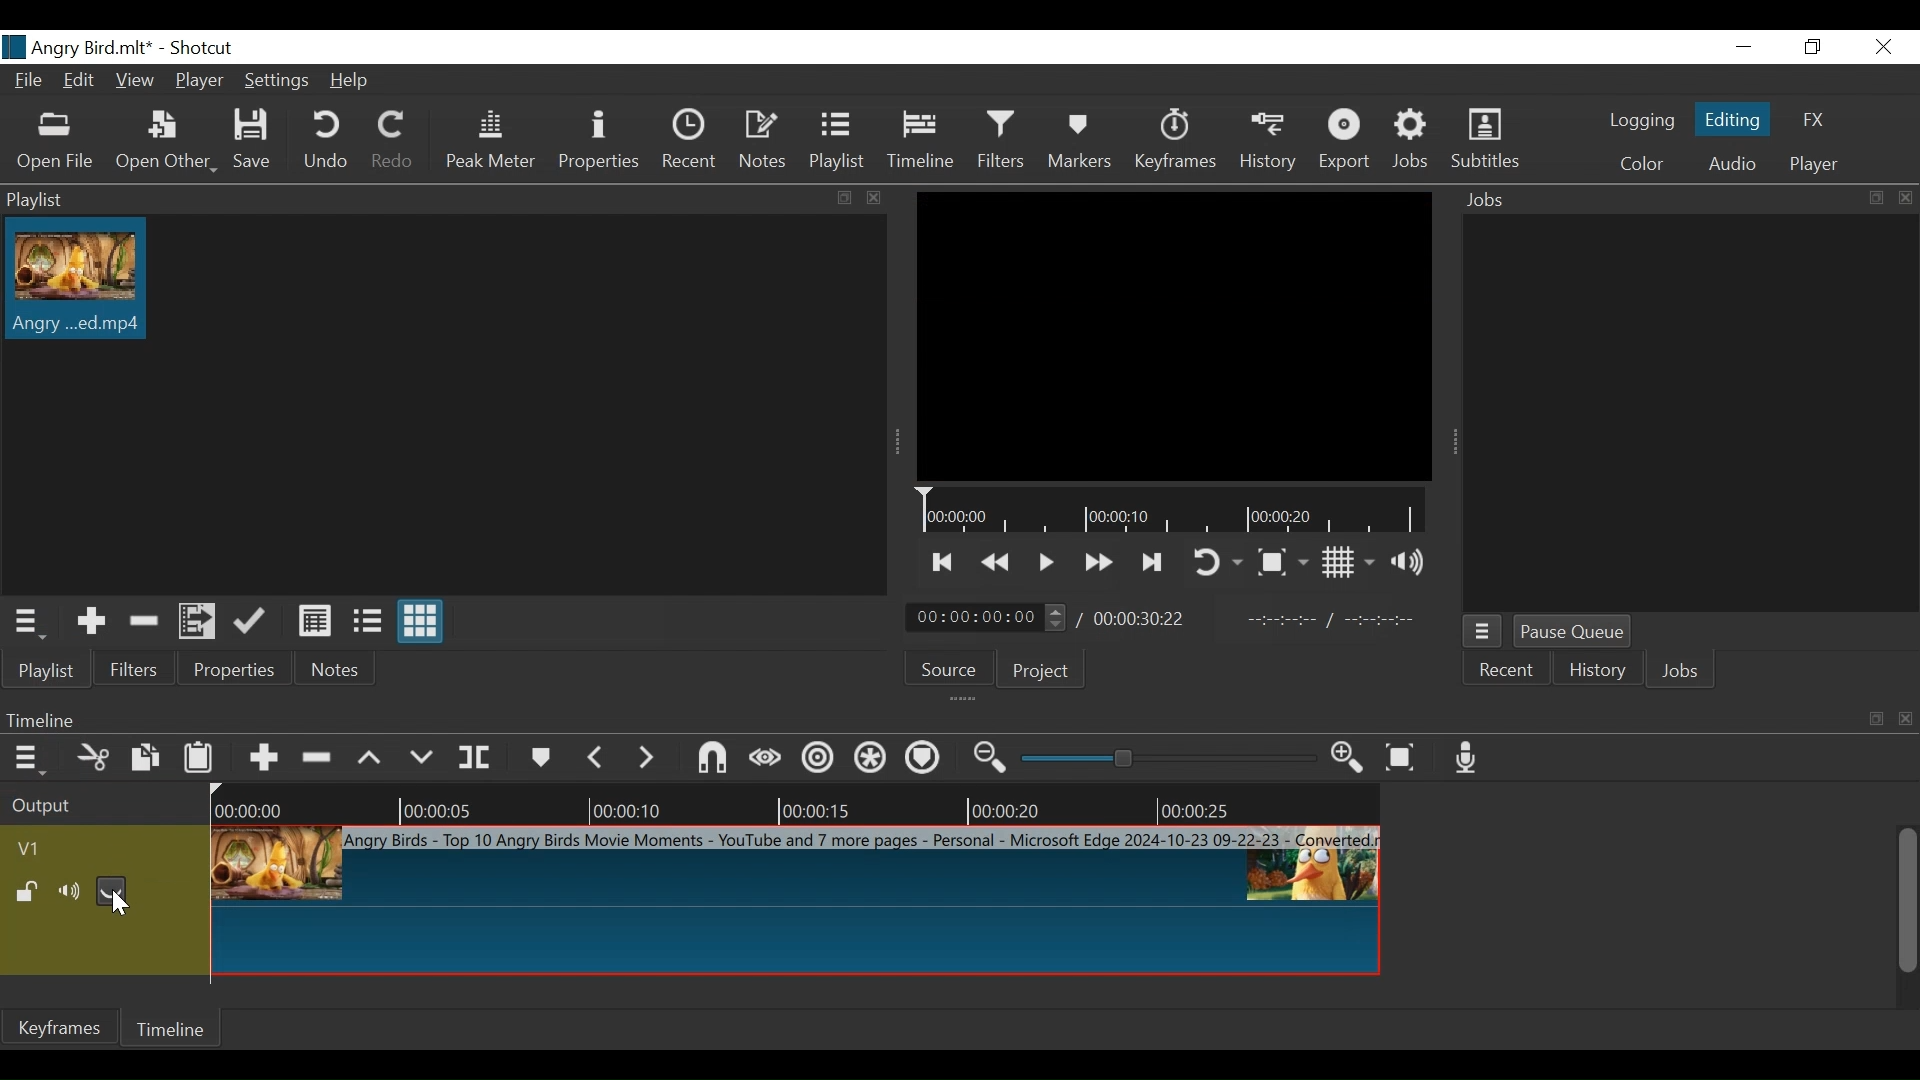  What do you see at coordinates (80, 80) in the screenshot?
I see `Edit` at bounding box center [80, 80].